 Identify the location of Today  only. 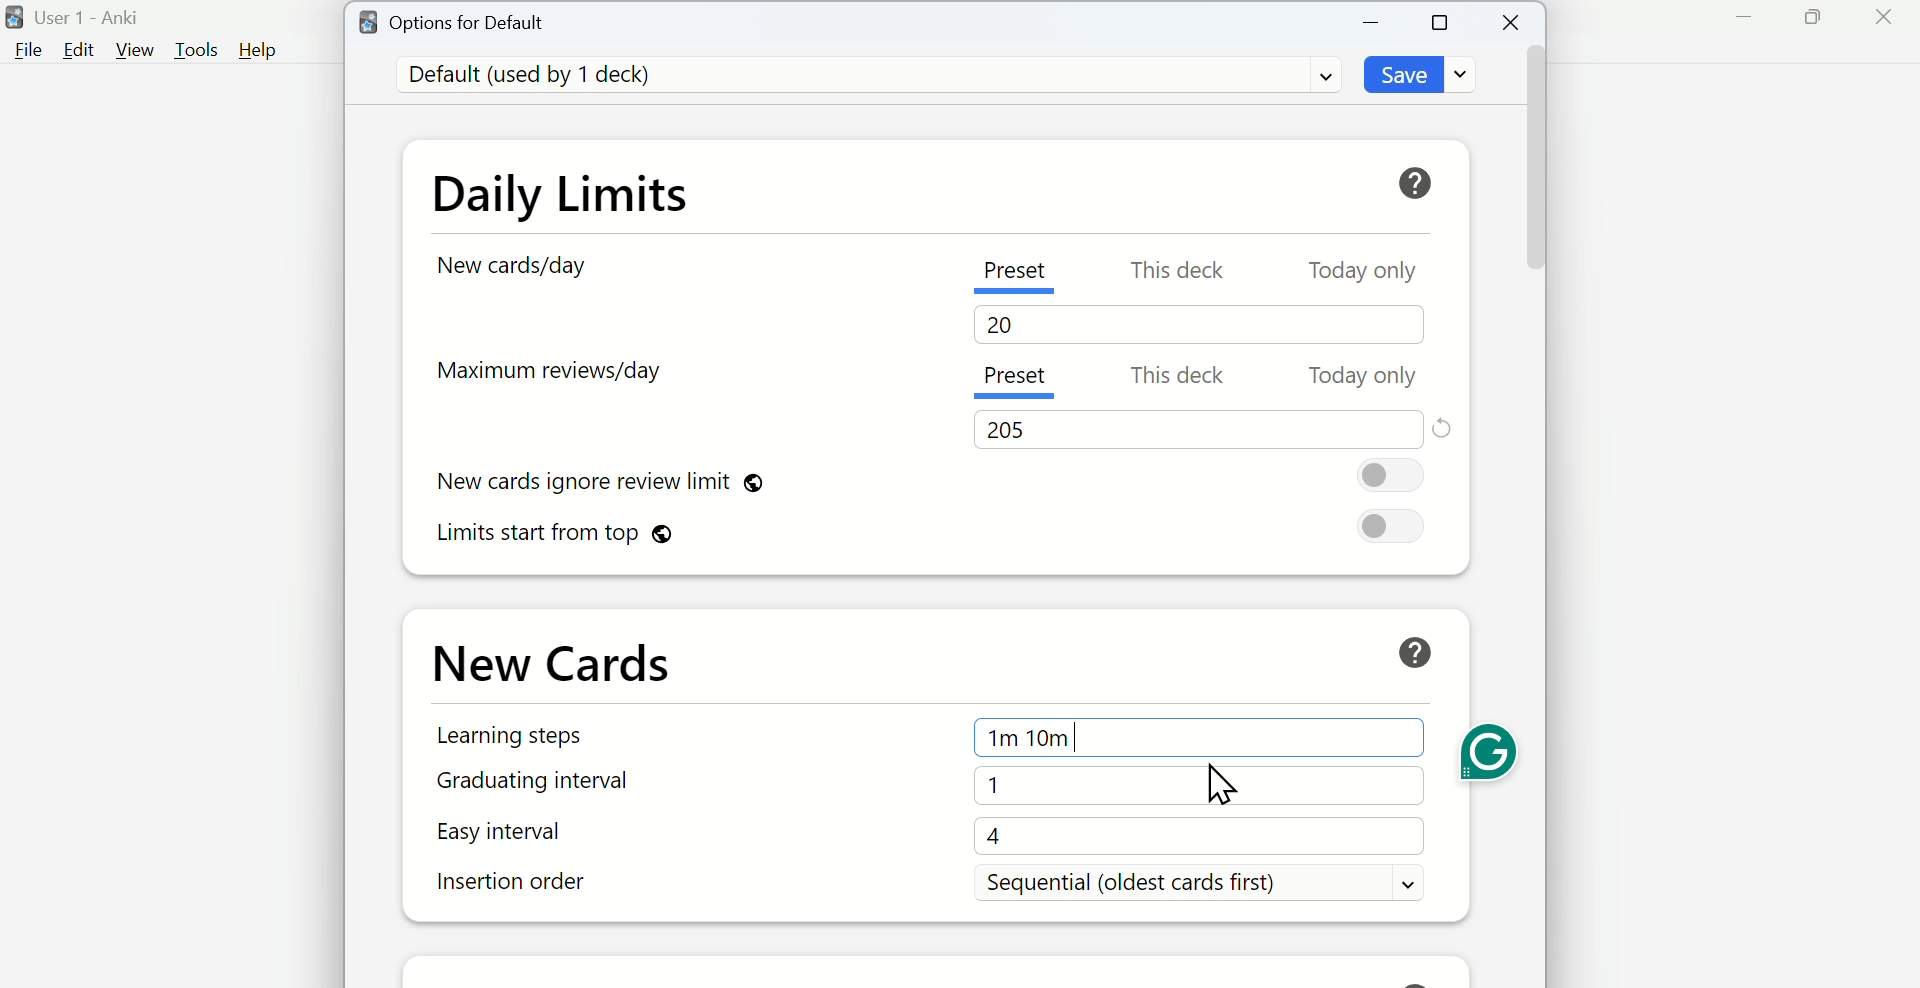
(1362, 272).